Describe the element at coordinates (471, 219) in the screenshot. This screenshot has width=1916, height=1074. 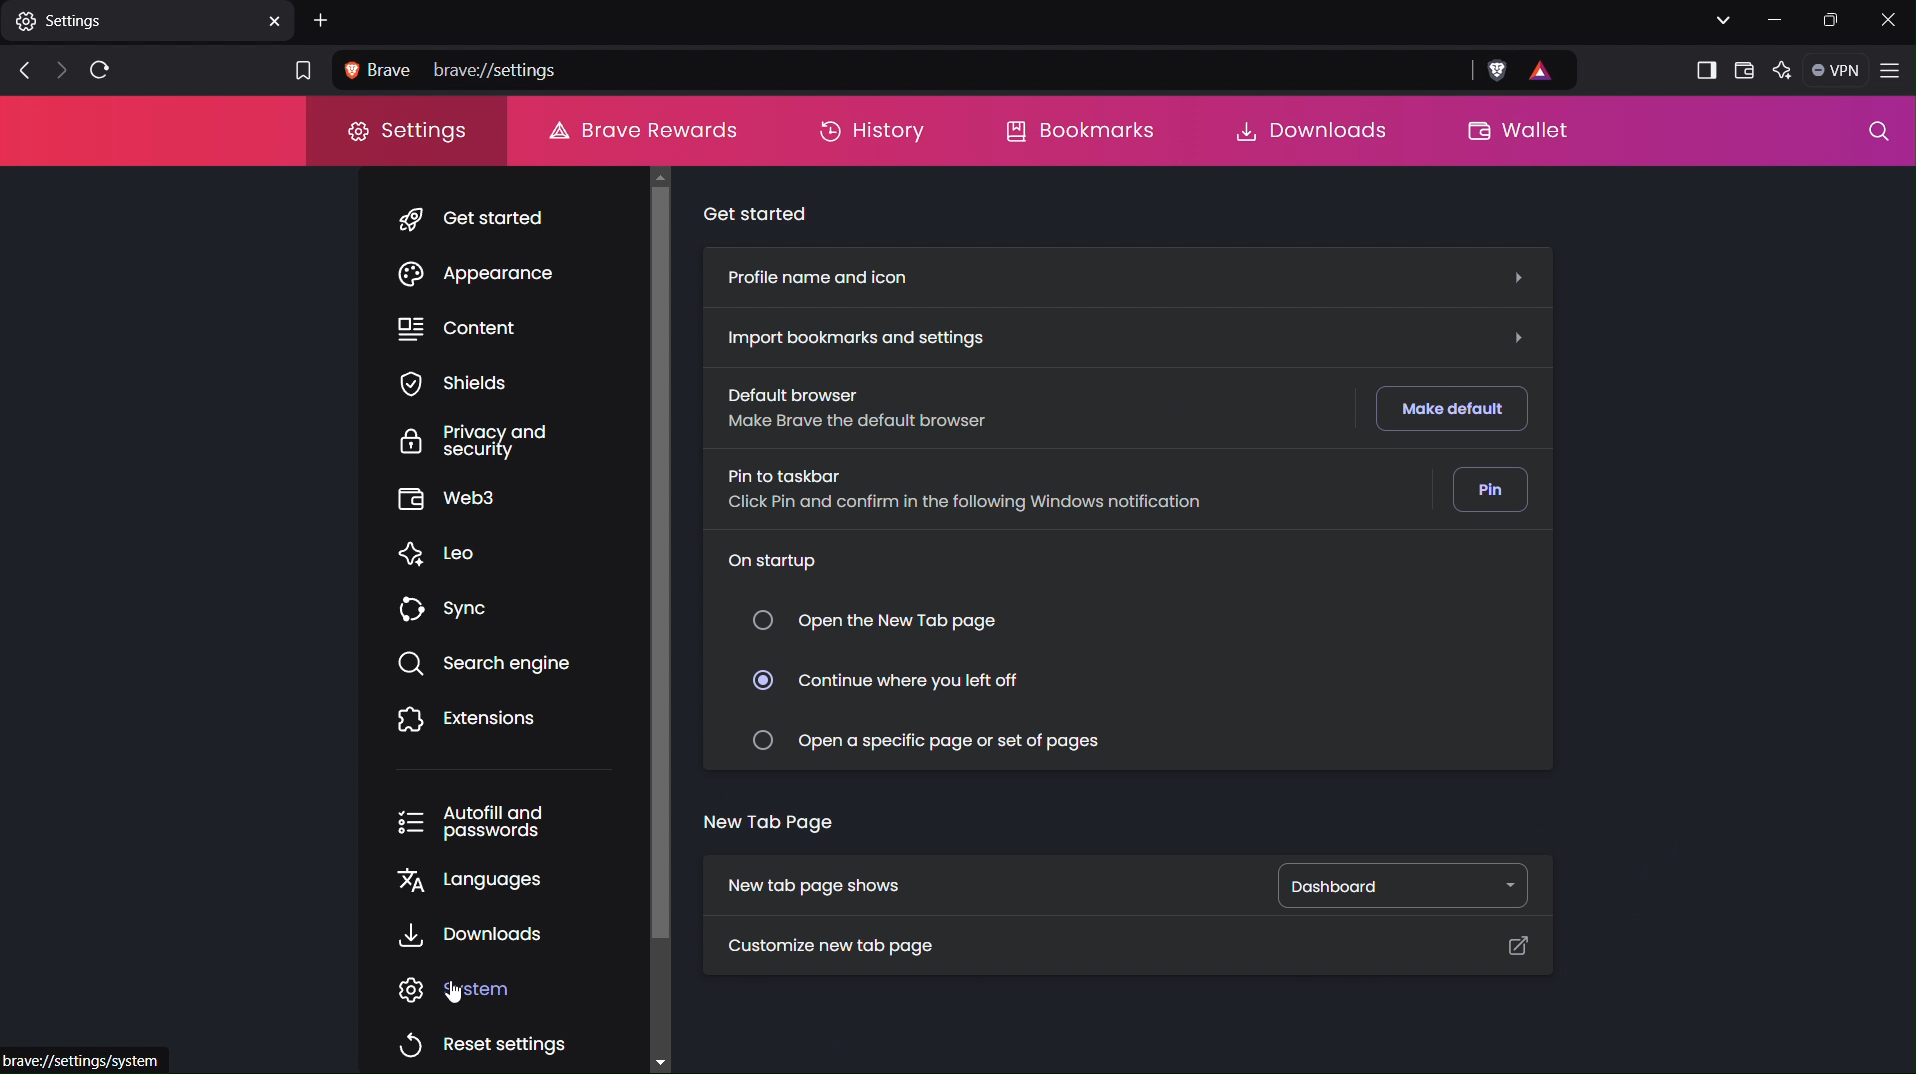
I see `Get started` at that location.